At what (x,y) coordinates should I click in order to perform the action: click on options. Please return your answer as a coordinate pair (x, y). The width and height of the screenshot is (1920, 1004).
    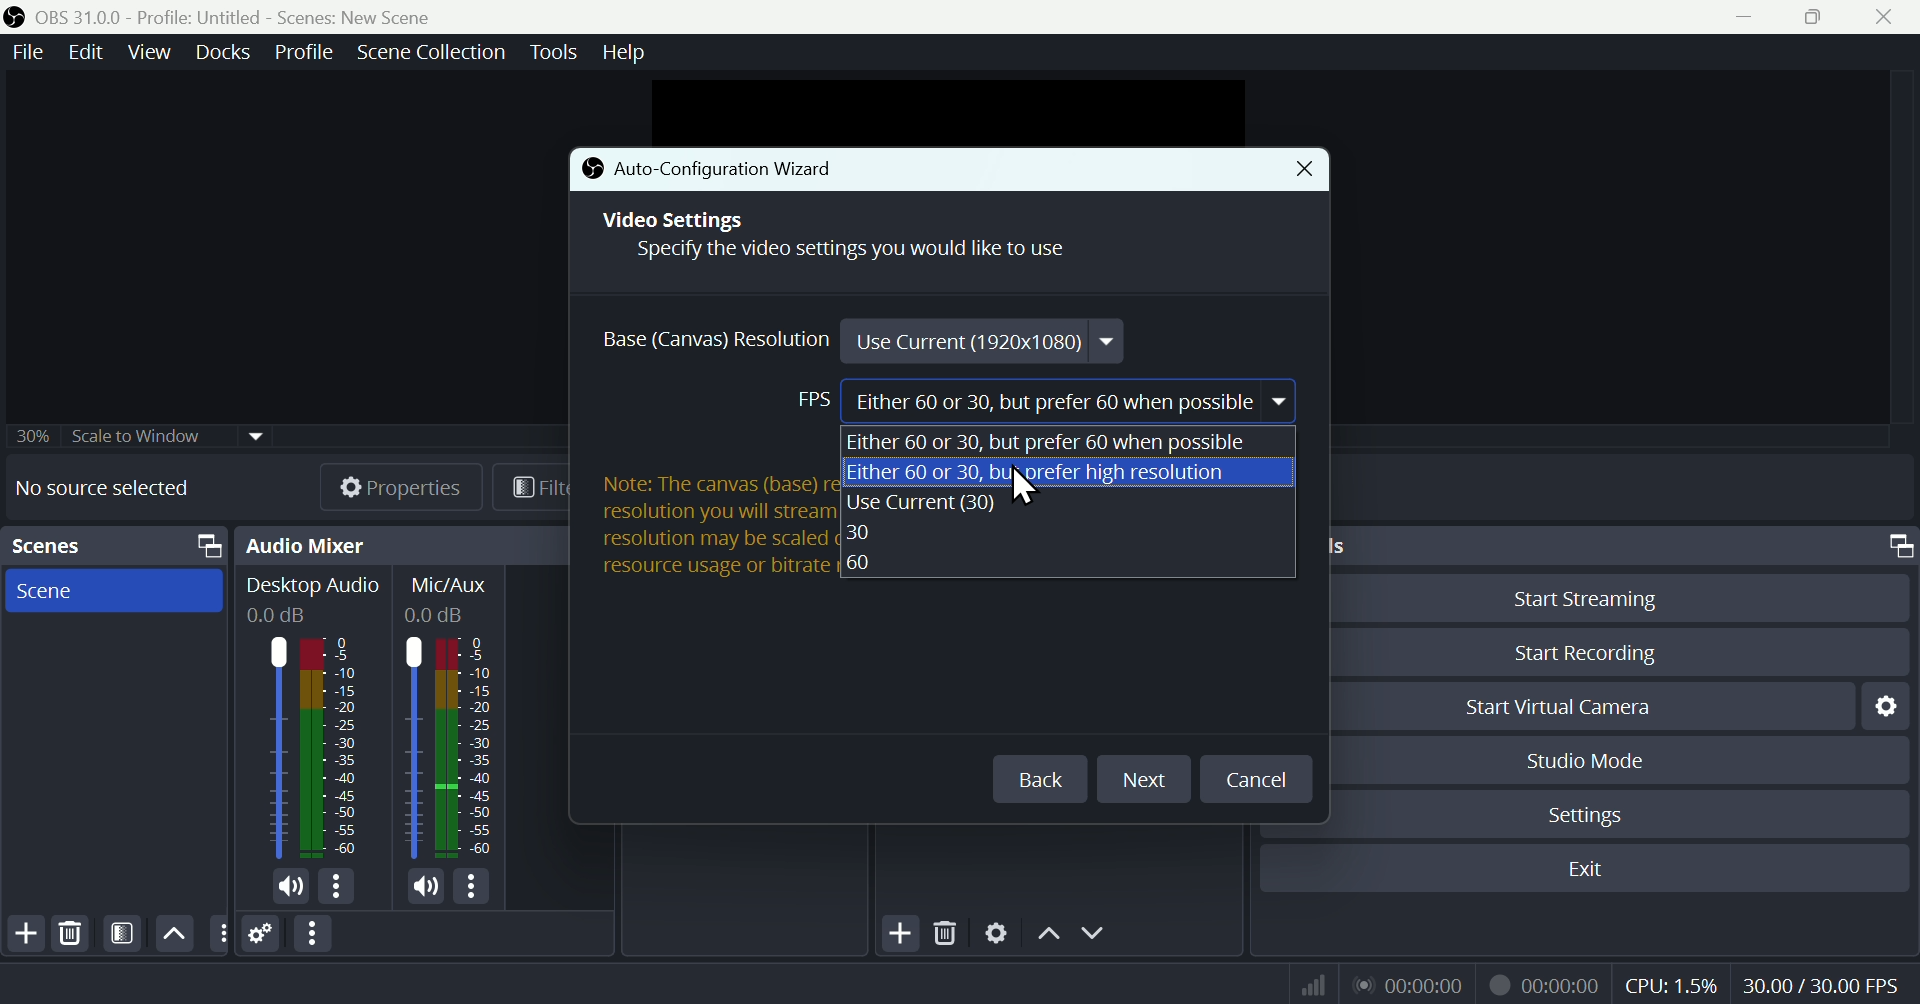
    Looking at the image, I should click on (218, 932).